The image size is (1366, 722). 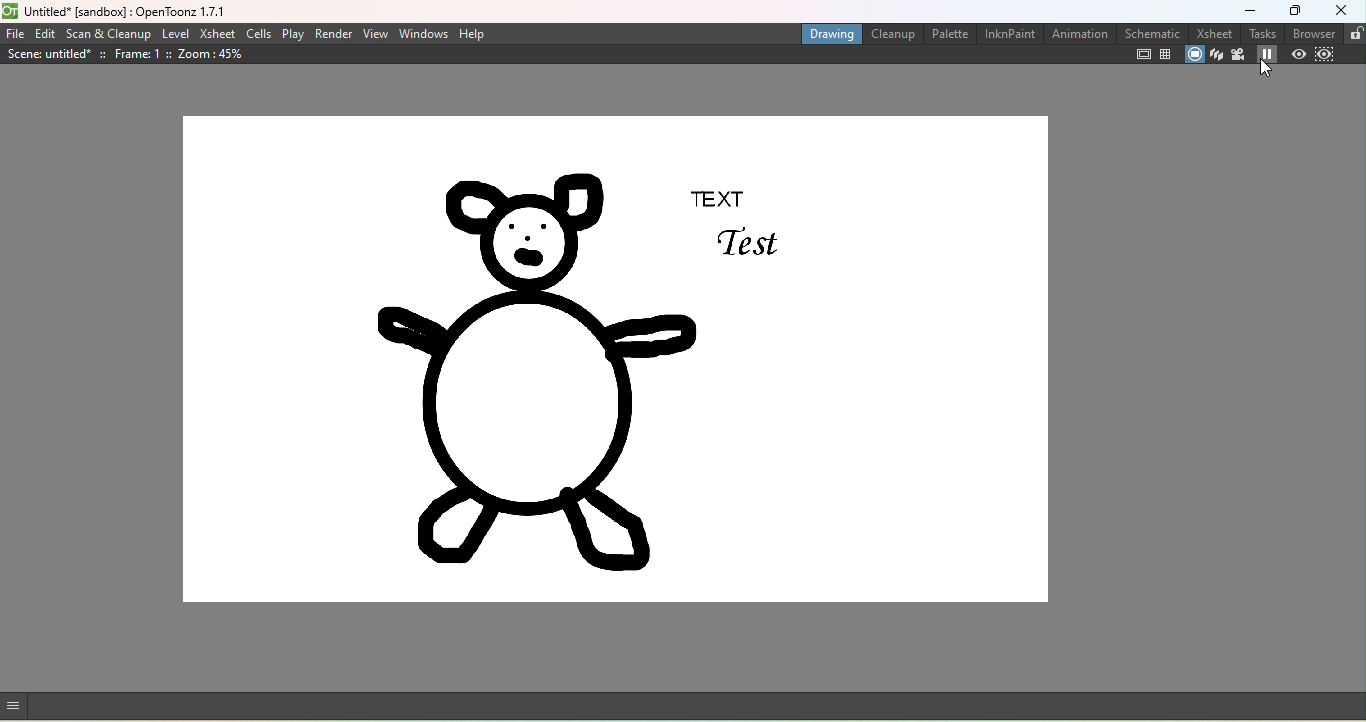 What do you see at coordinates (109, 34) in the screenshot?
I see `Scan & Cleanup` at bounding box center [109, 34].